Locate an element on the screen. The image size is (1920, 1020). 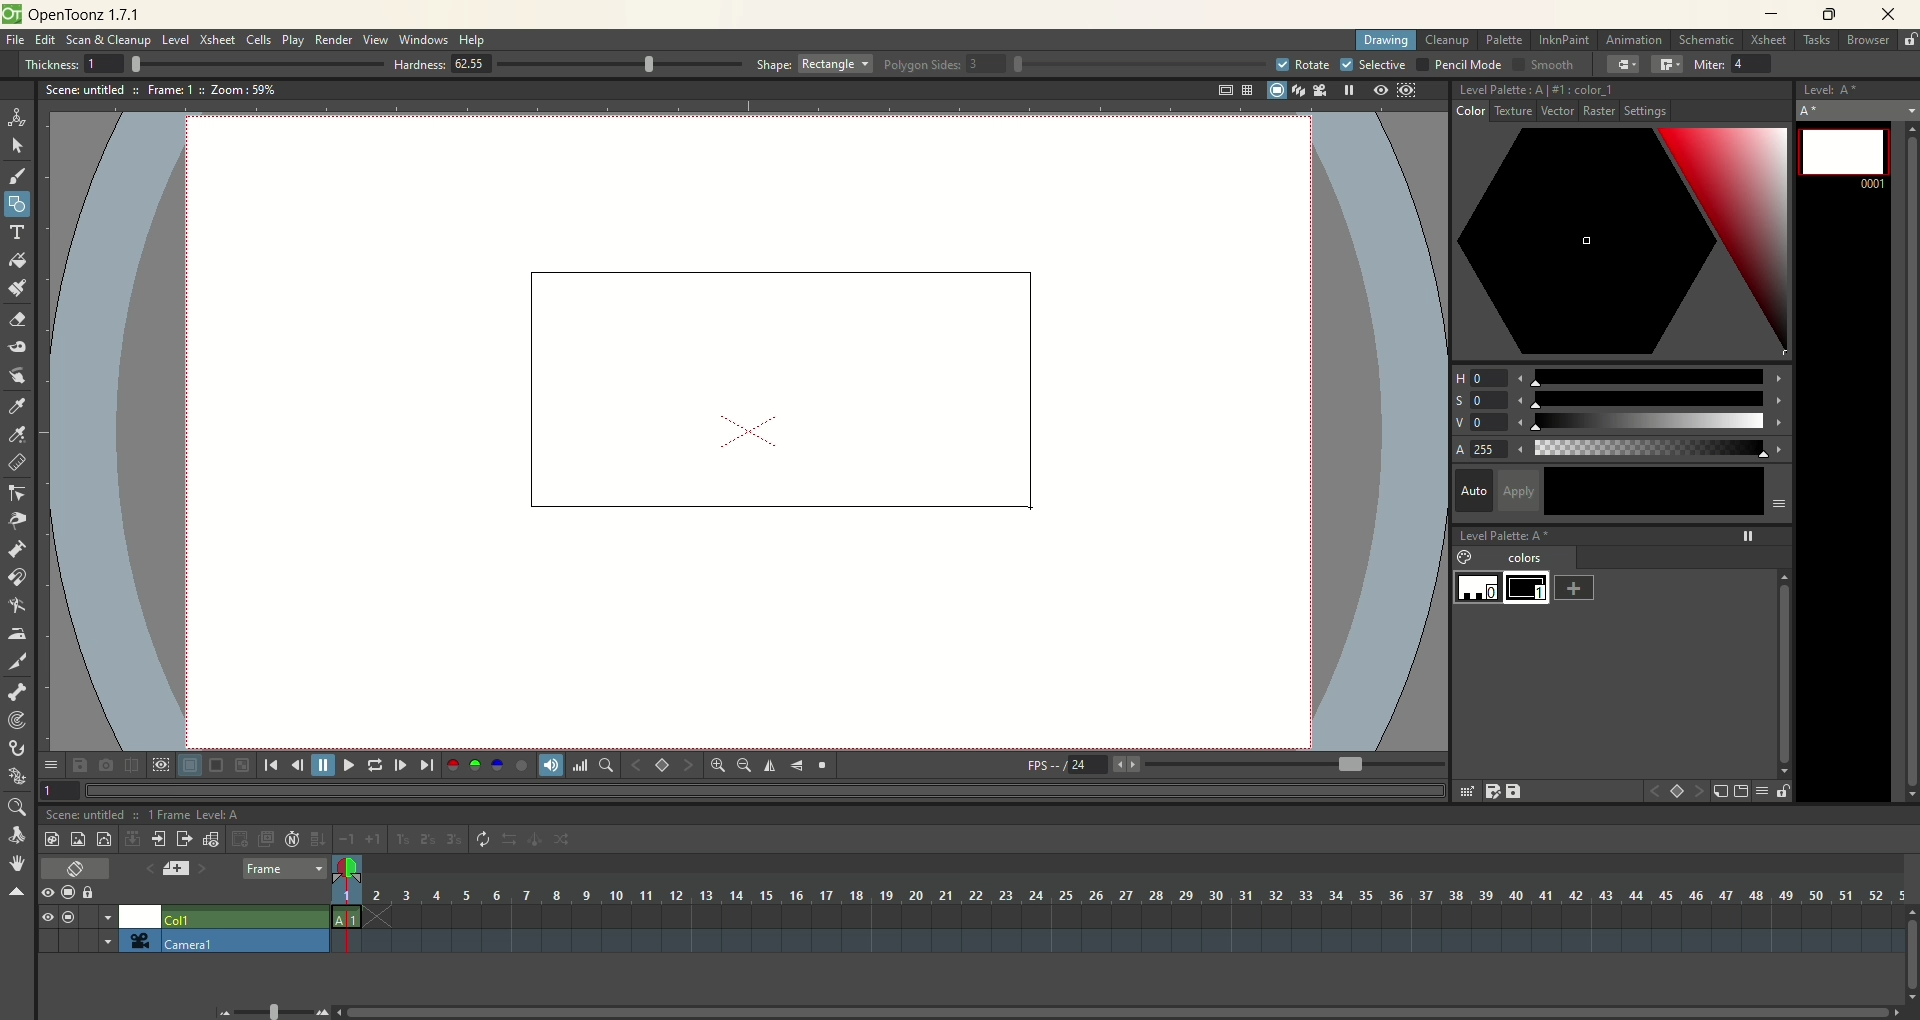
eraser tool is located at coordinates (16, 322).